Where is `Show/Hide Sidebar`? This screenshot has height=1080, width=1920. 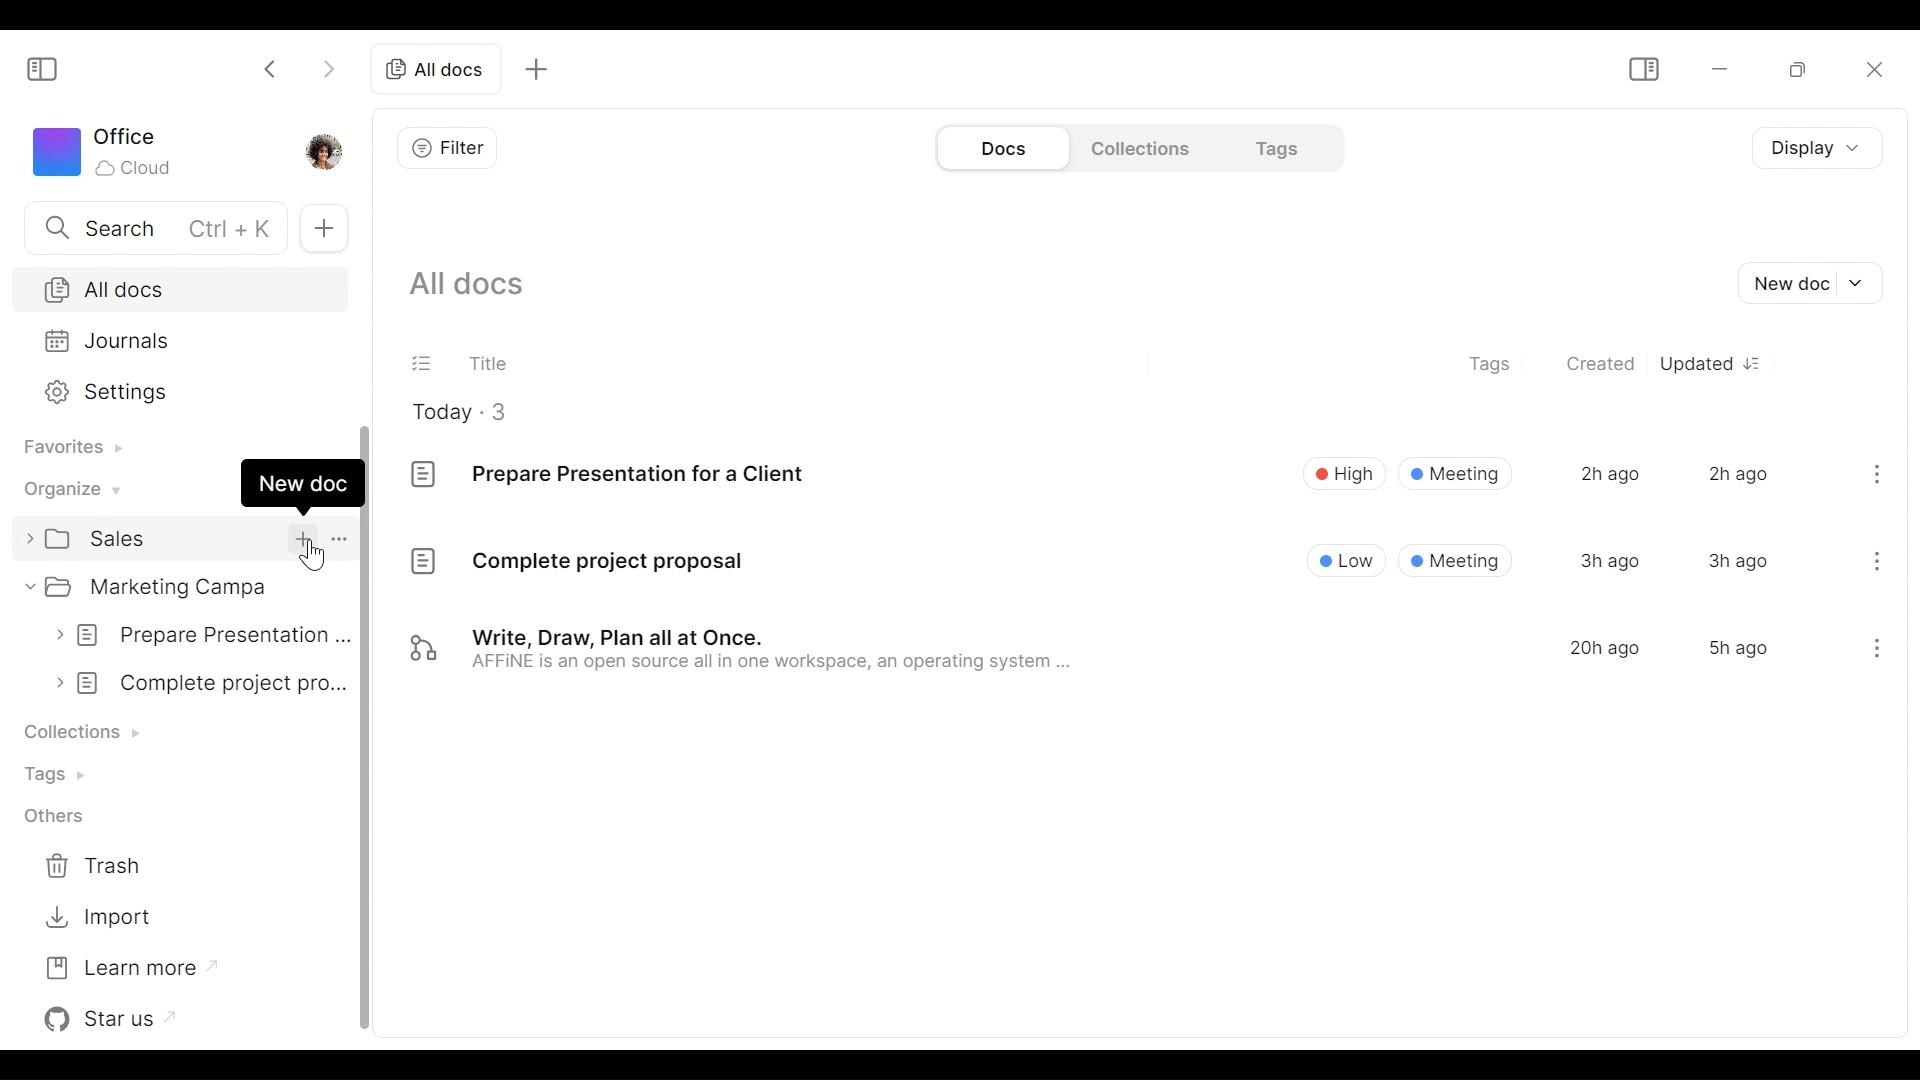
Show/Hide Sidebar is located at coordinates (43, 70).